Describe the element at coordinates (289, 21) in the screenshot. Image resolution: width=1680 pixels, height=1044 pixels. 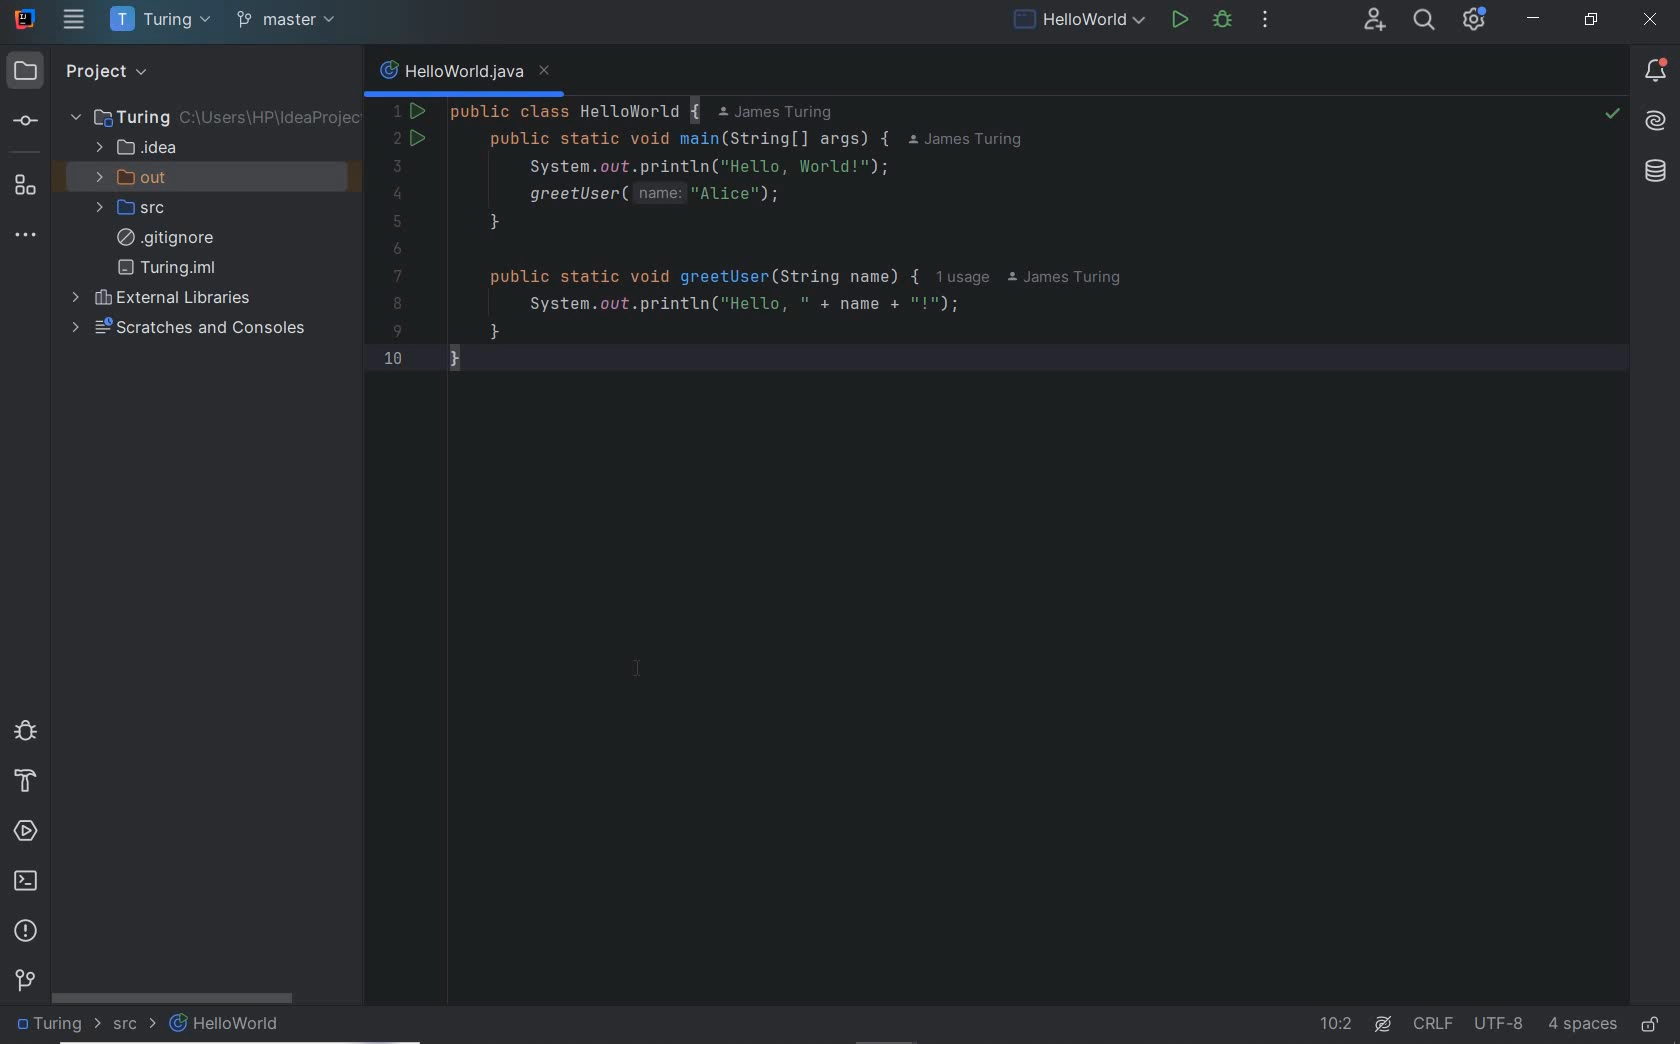
I see `git branch: master` at that location.